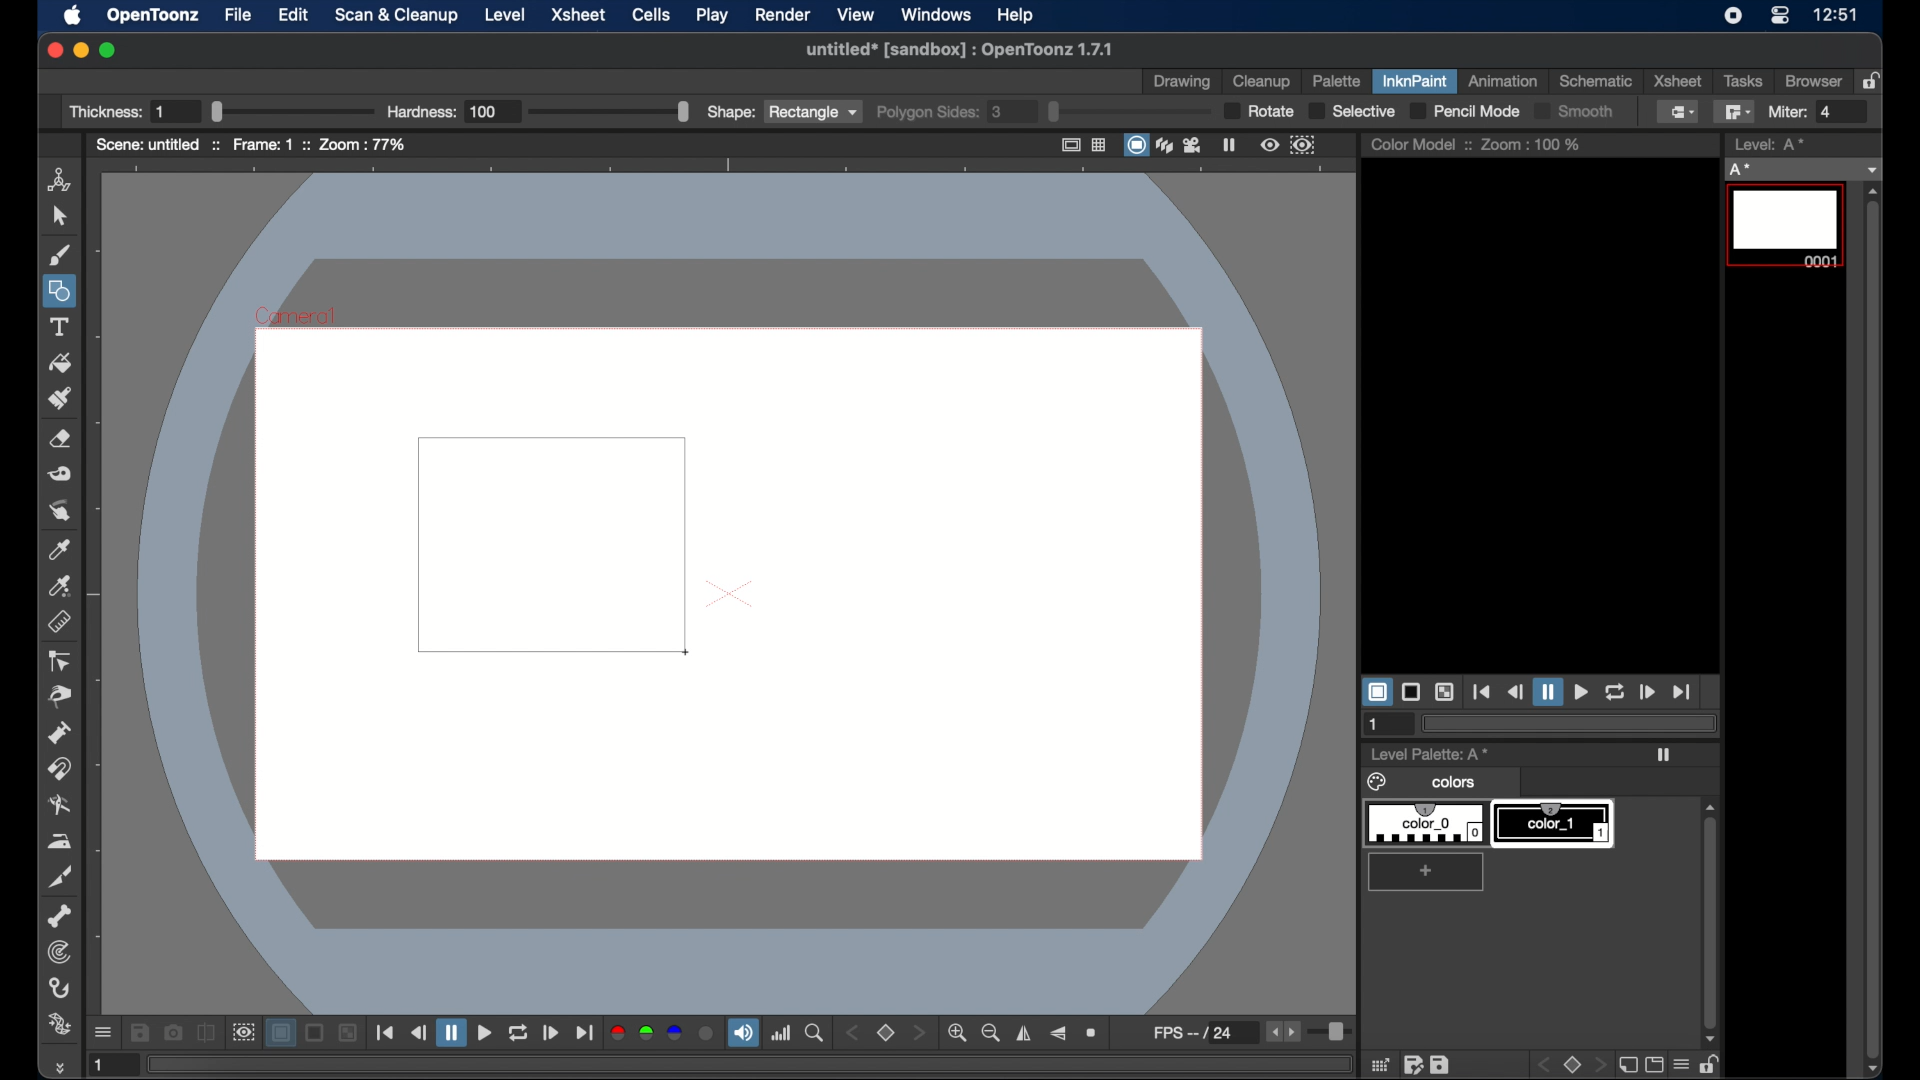 The image size is (1920, 1080). Describe the element at coordinates (1874, 80) in the screenshot. I see `lock rooms table` at that location.